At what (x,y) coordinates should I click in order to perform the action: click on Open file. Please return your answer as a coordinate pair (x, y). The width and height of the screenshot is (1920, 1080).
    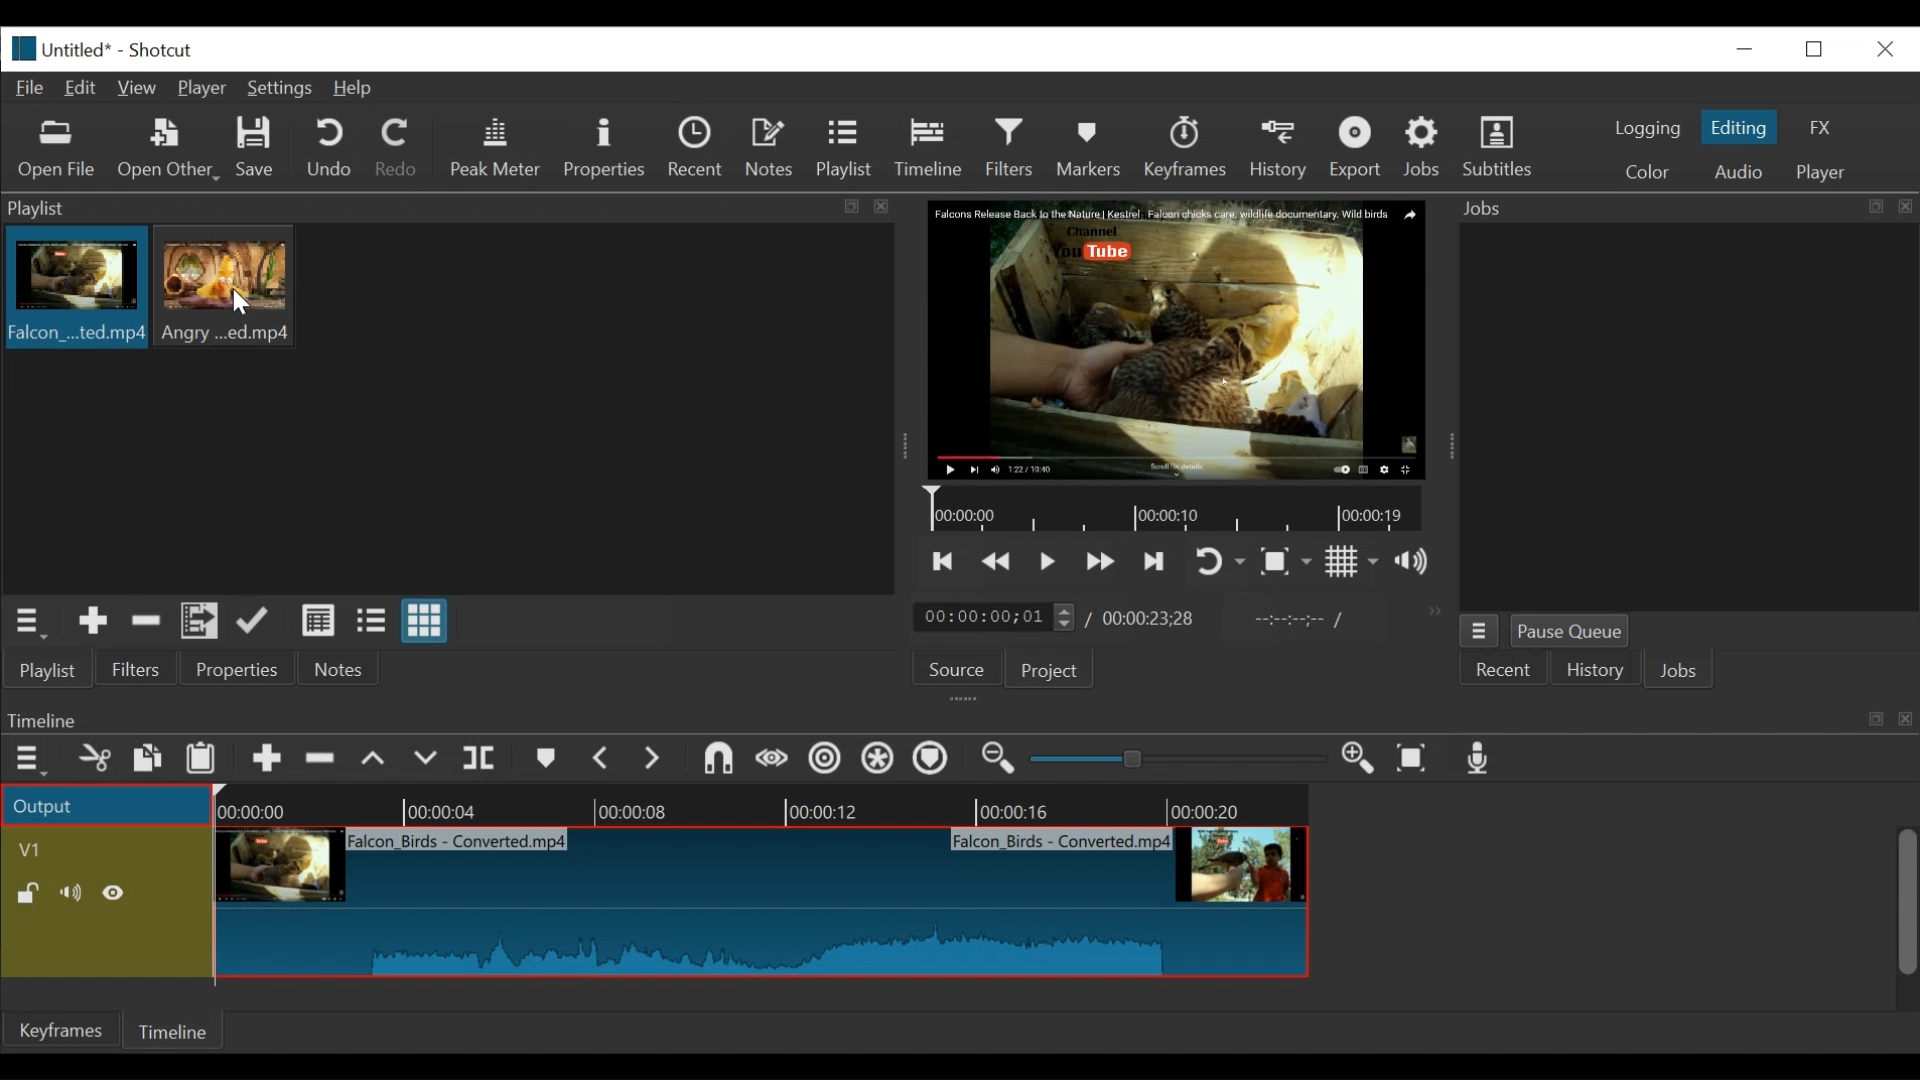
    Looking at the image, I should click on (57, 150).